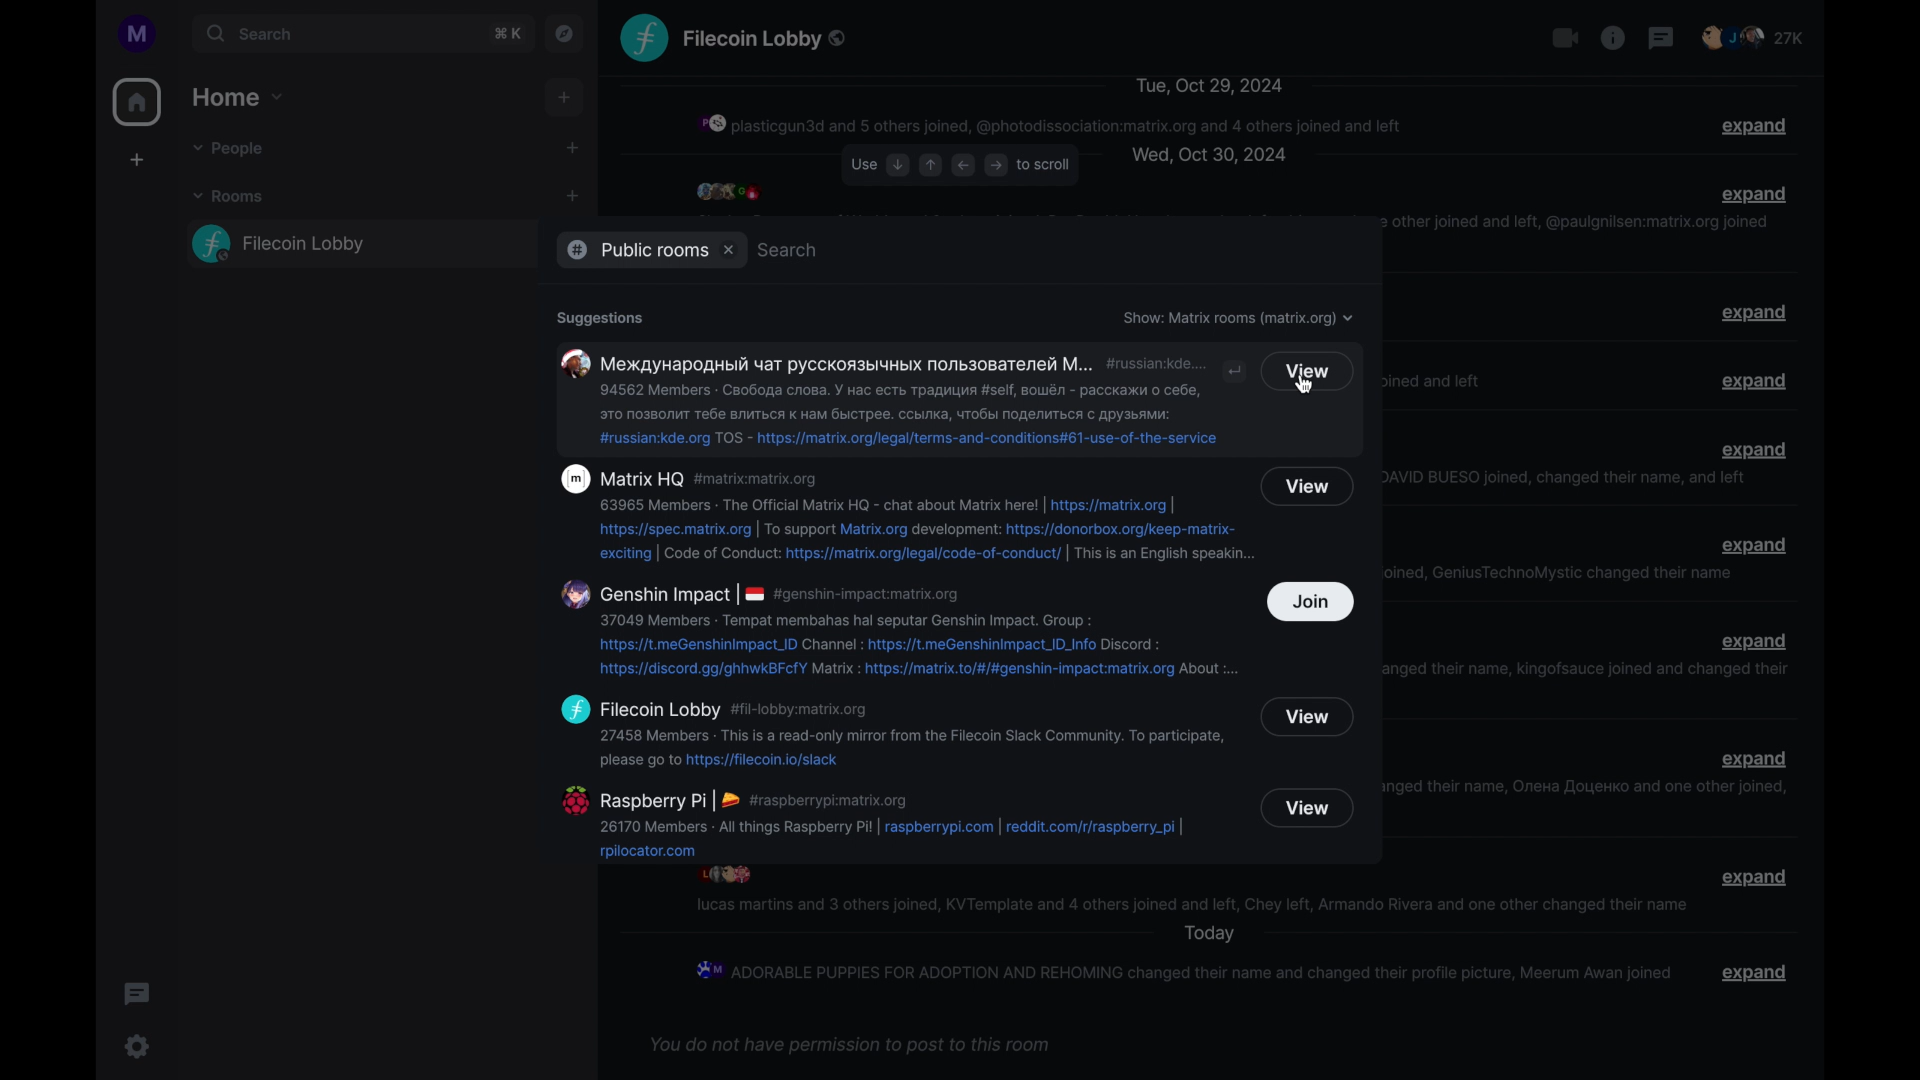  I want to click on people dropdown, so click(231, 151).